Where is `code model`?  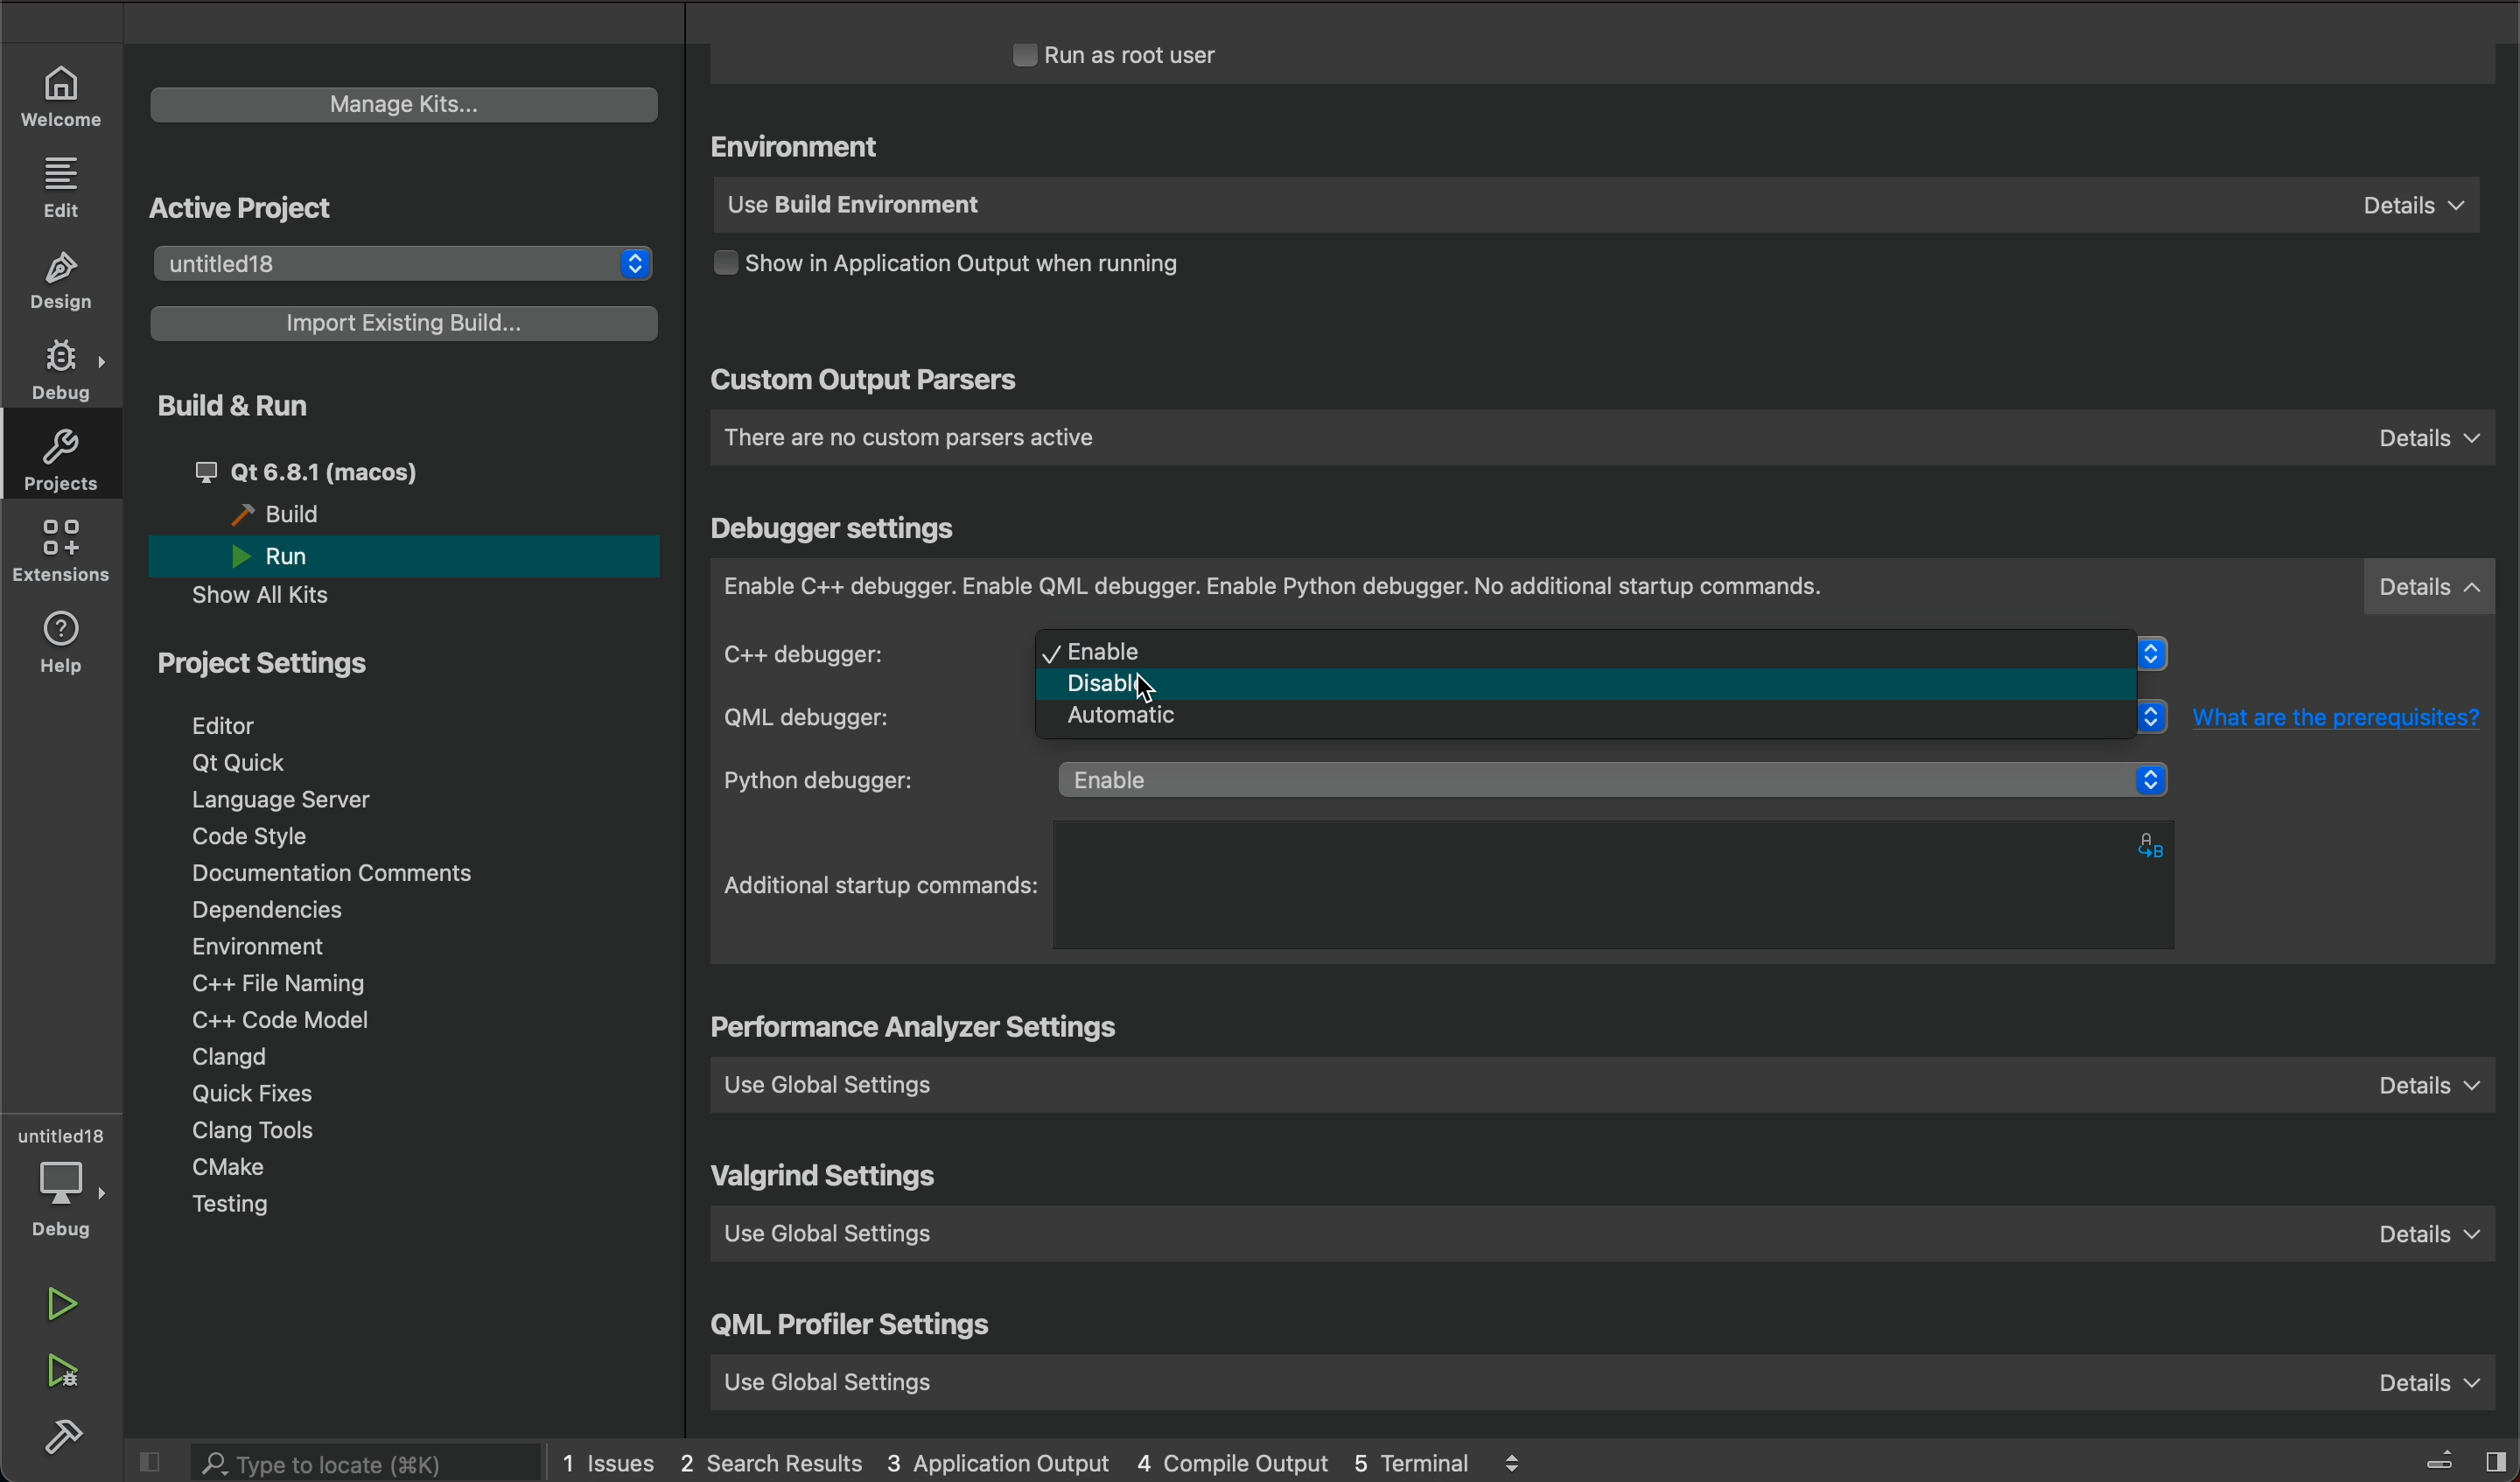
code model is located at coordinates (270, 1019).